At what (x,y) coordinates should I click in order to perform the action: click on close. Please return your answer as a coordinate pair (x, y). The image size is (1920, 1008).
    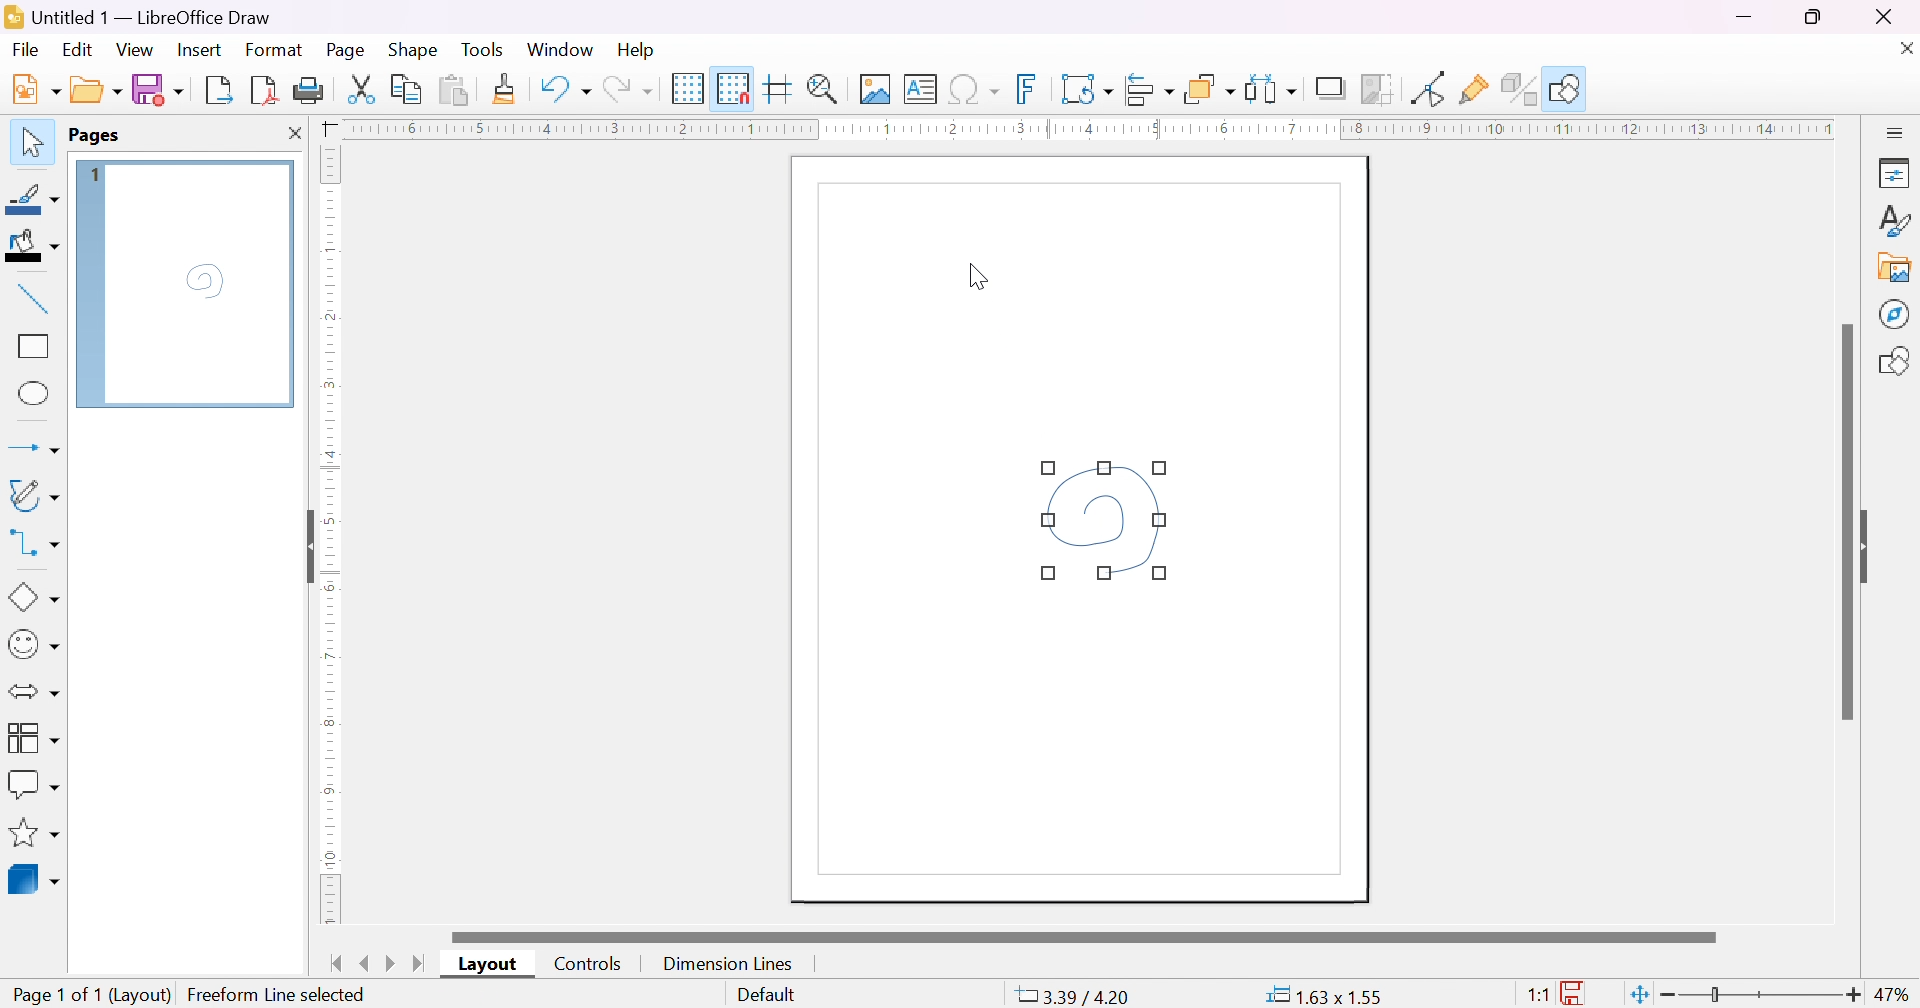
    Looking at the image, I should click on (1908, 48).